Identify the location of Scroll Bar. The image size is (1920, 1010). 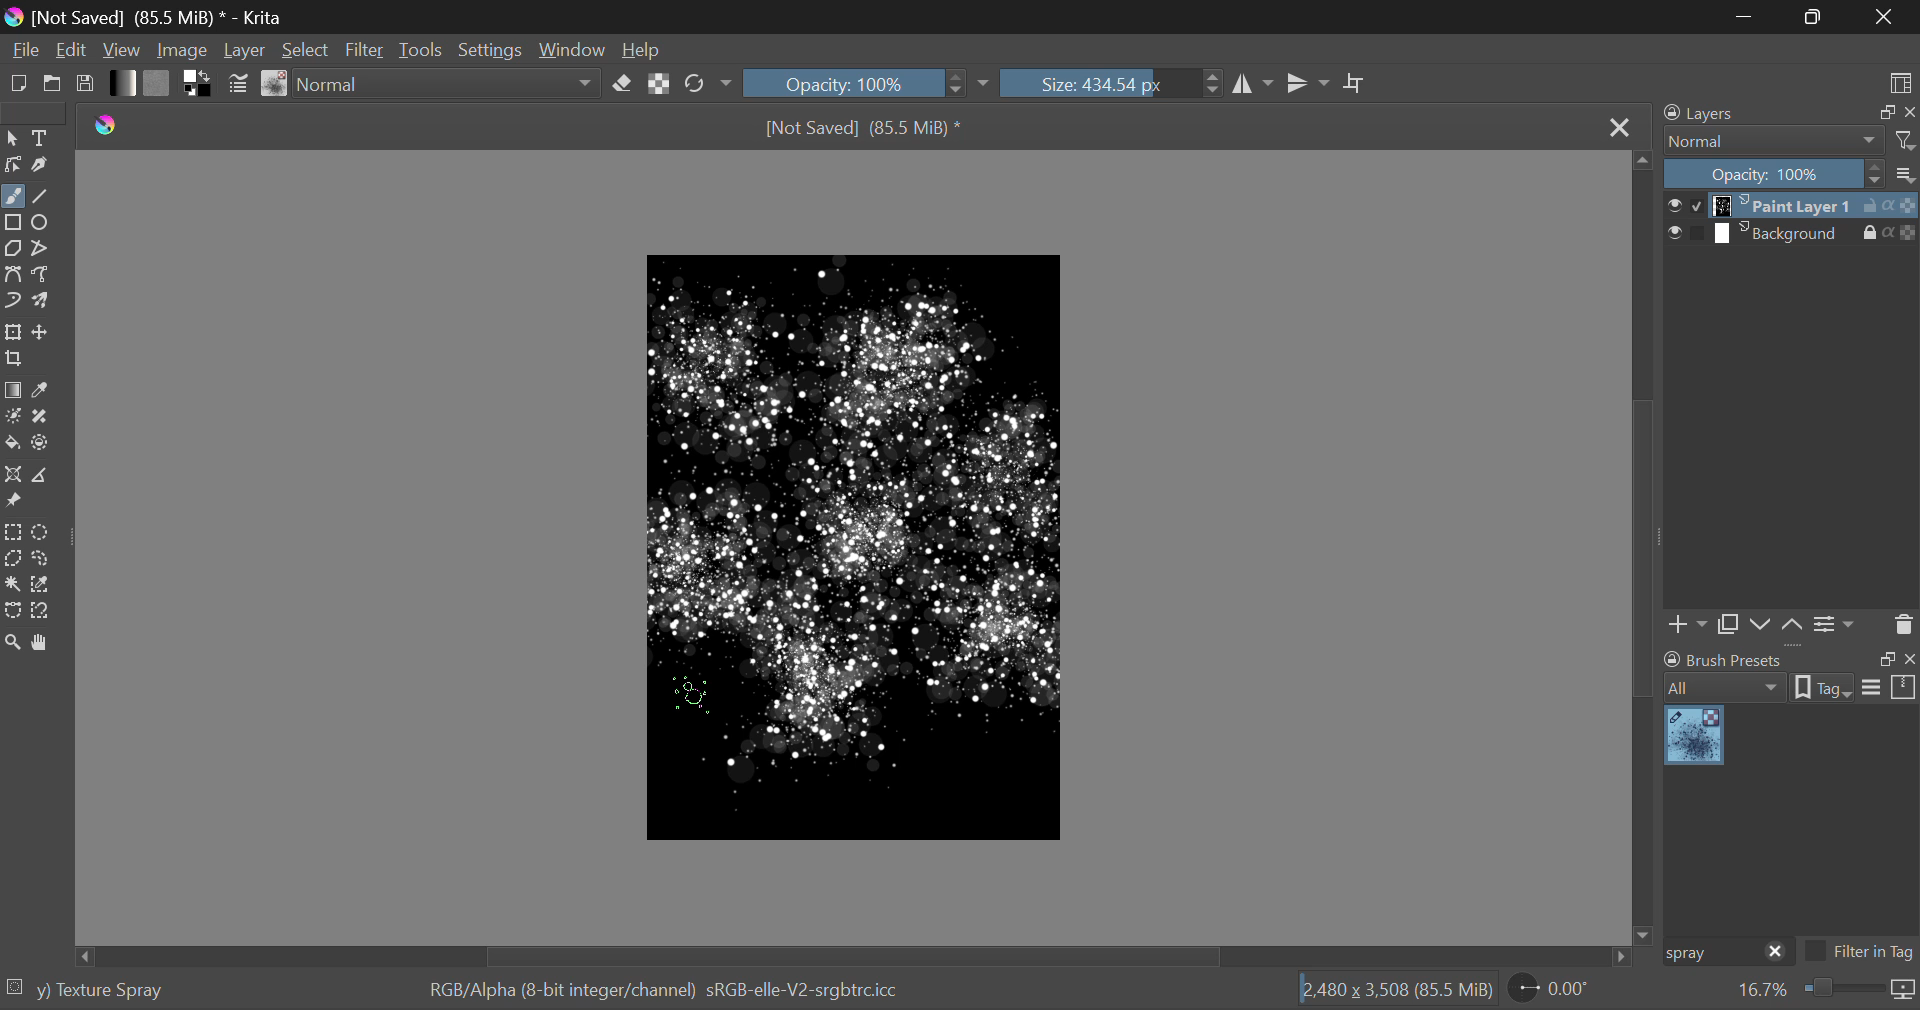
(1644, 545).